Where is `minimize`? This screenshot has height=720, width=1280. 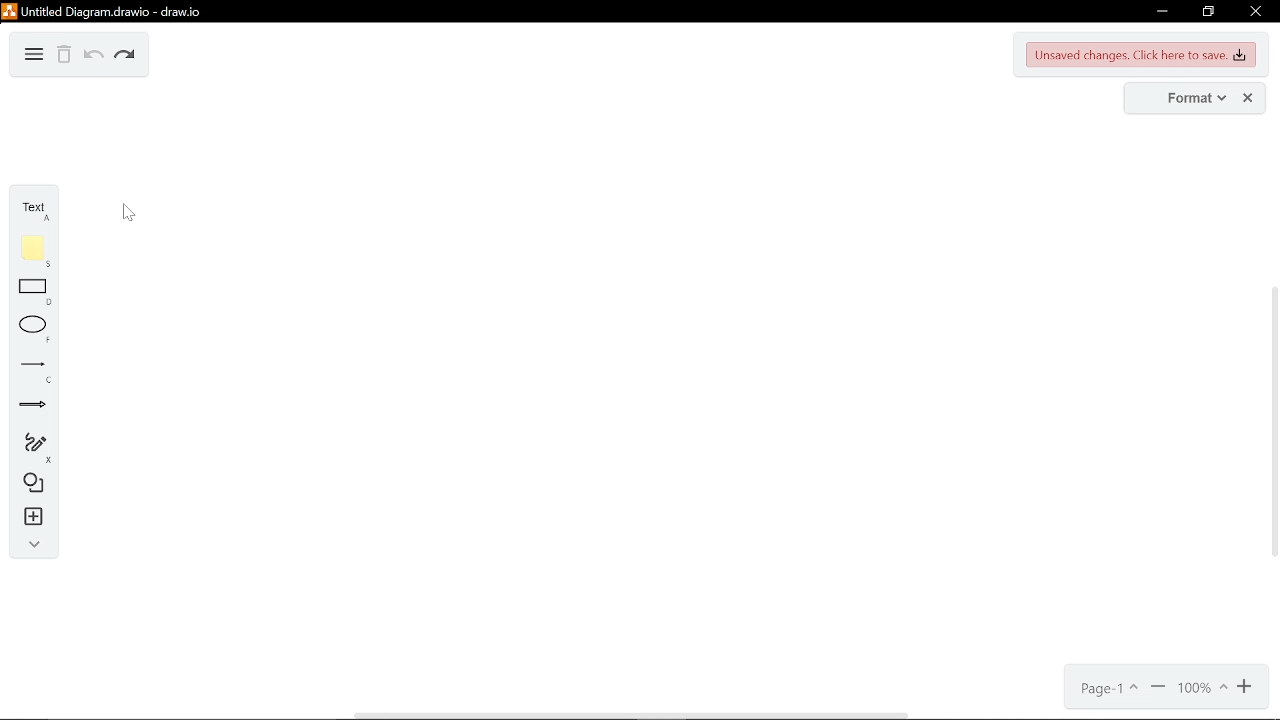 minimize is located at coordinates (1162, 11).